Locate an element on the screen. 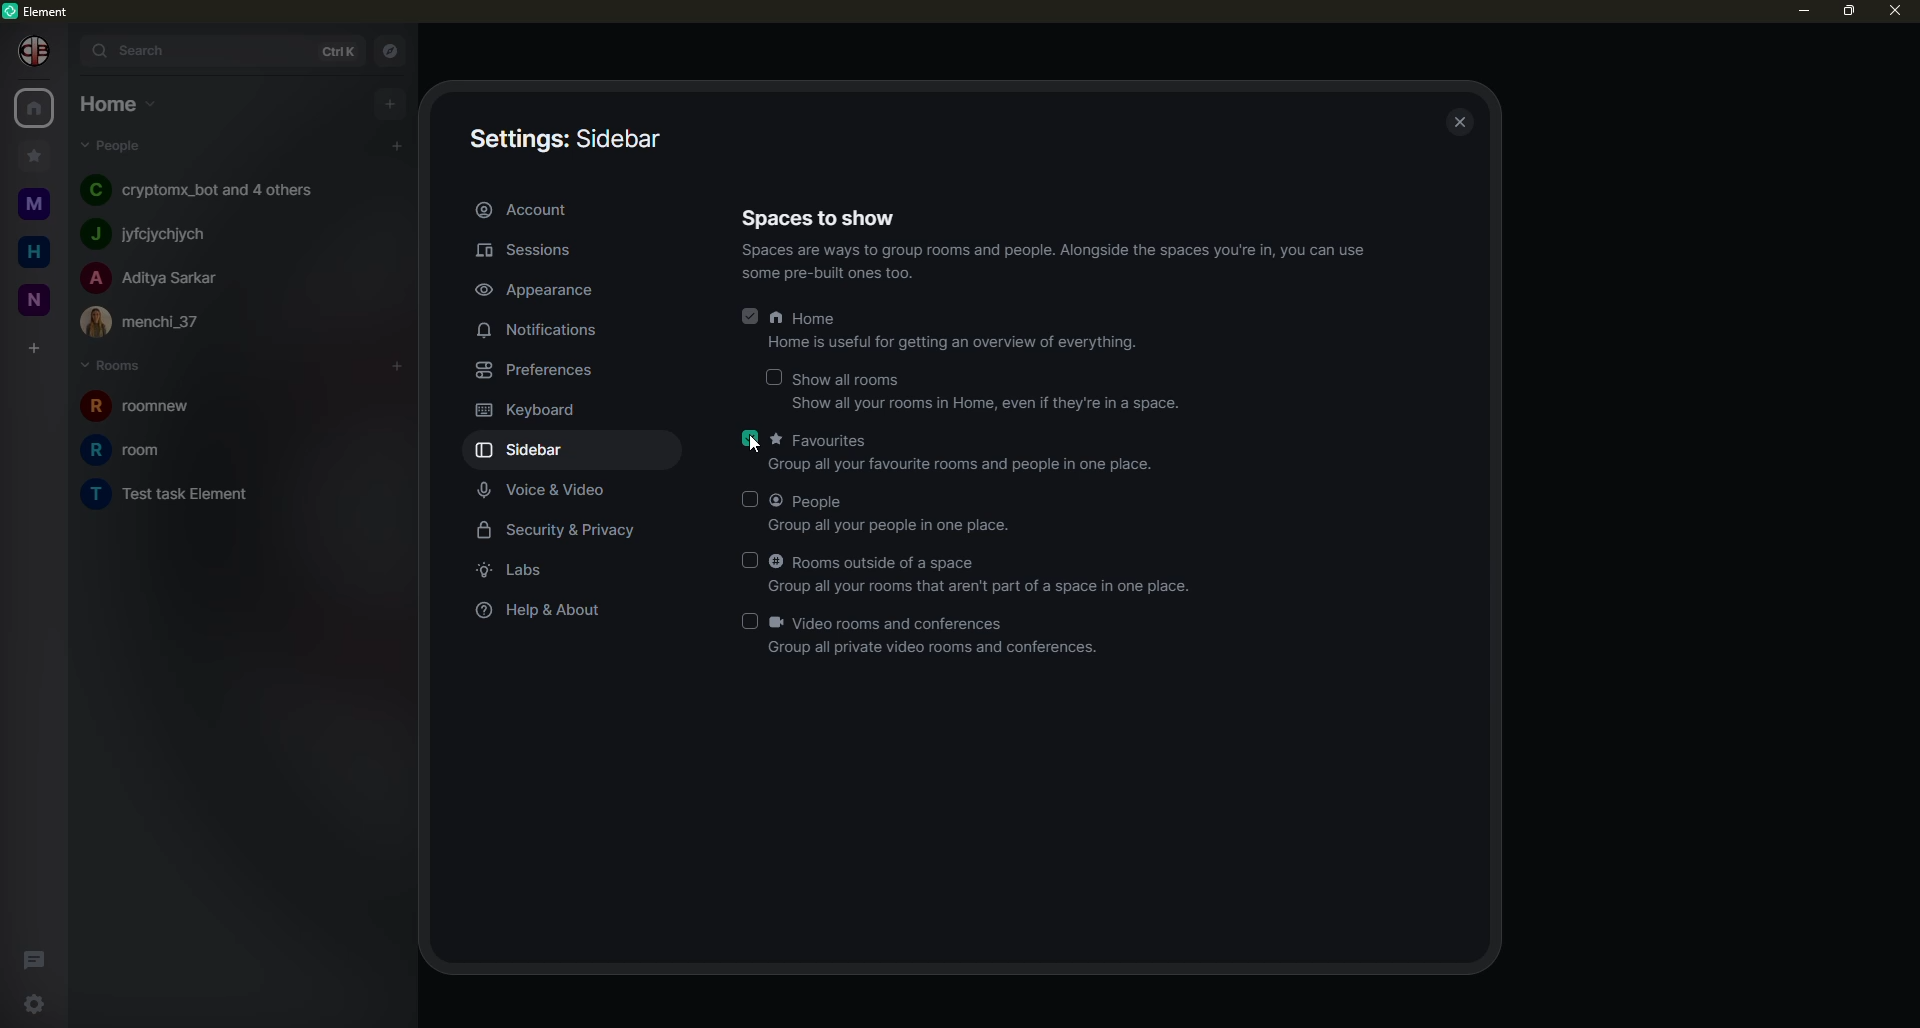 Image resolution: width=1920 pixels, height=1028 pixels. click to enable is located at coordinates (752, 620).